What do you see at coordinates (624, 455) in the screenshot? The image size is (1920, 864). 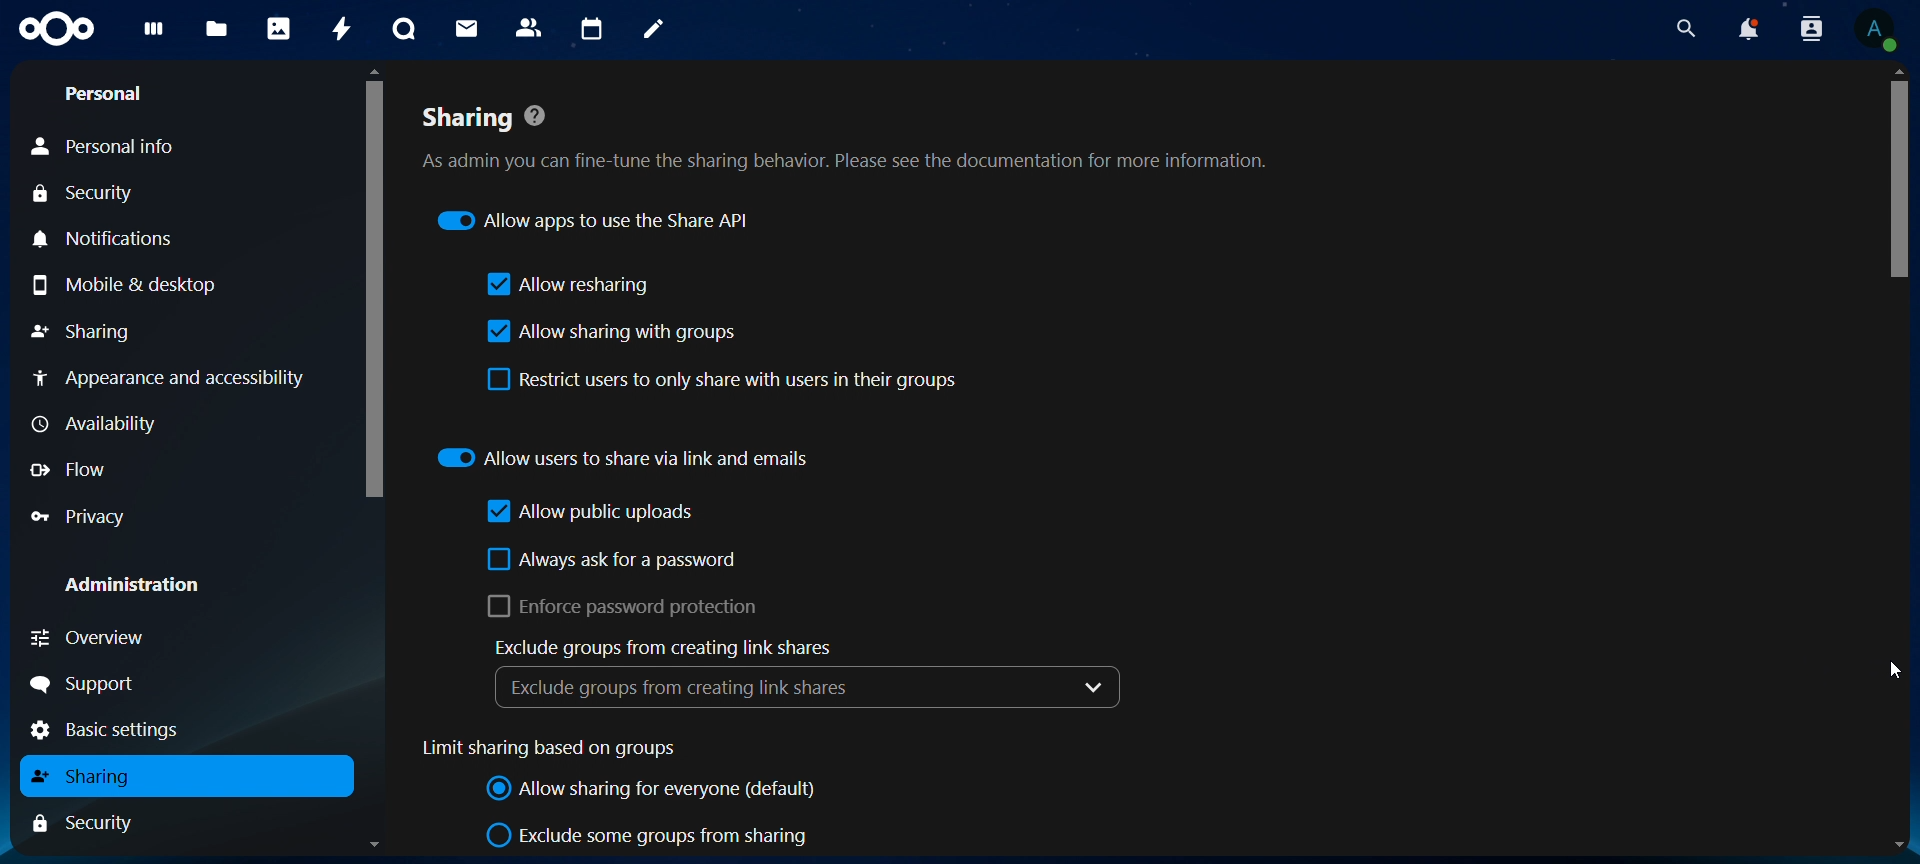 I see `allow users to share via link and emails` at bounding box center [624, 455].